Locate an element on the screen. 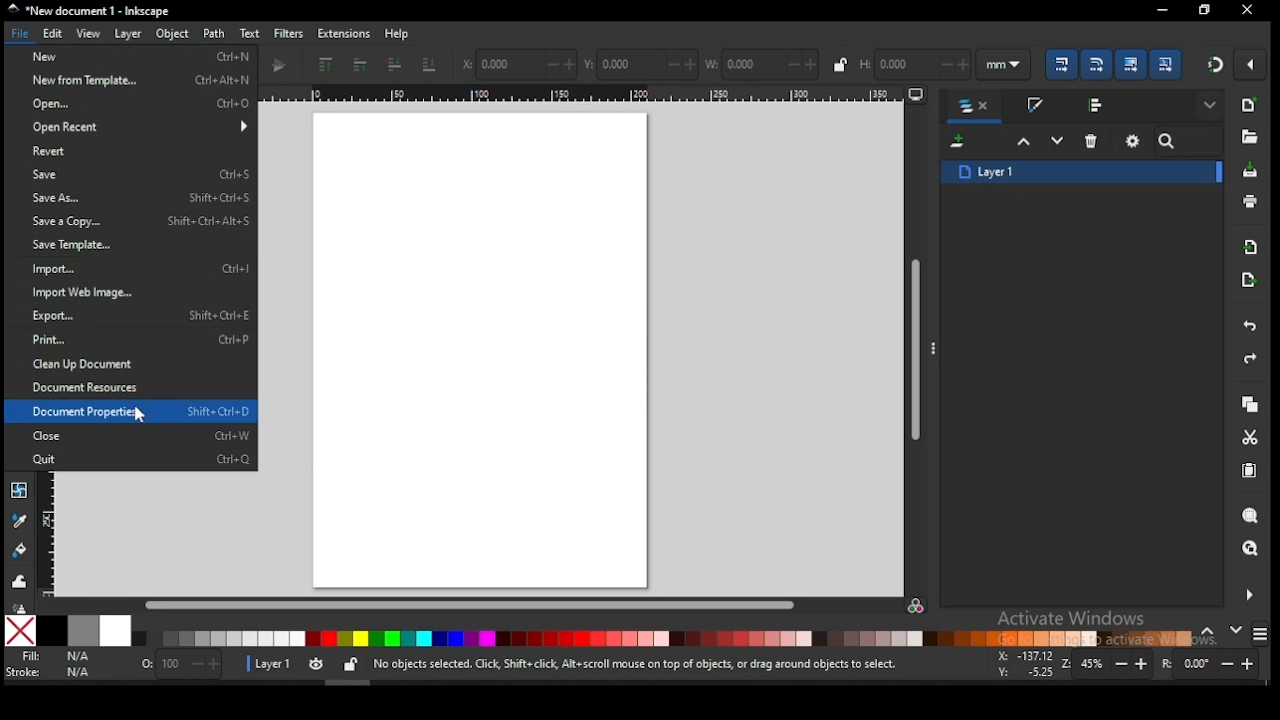  layer settings is located at coordinates (304, 665).